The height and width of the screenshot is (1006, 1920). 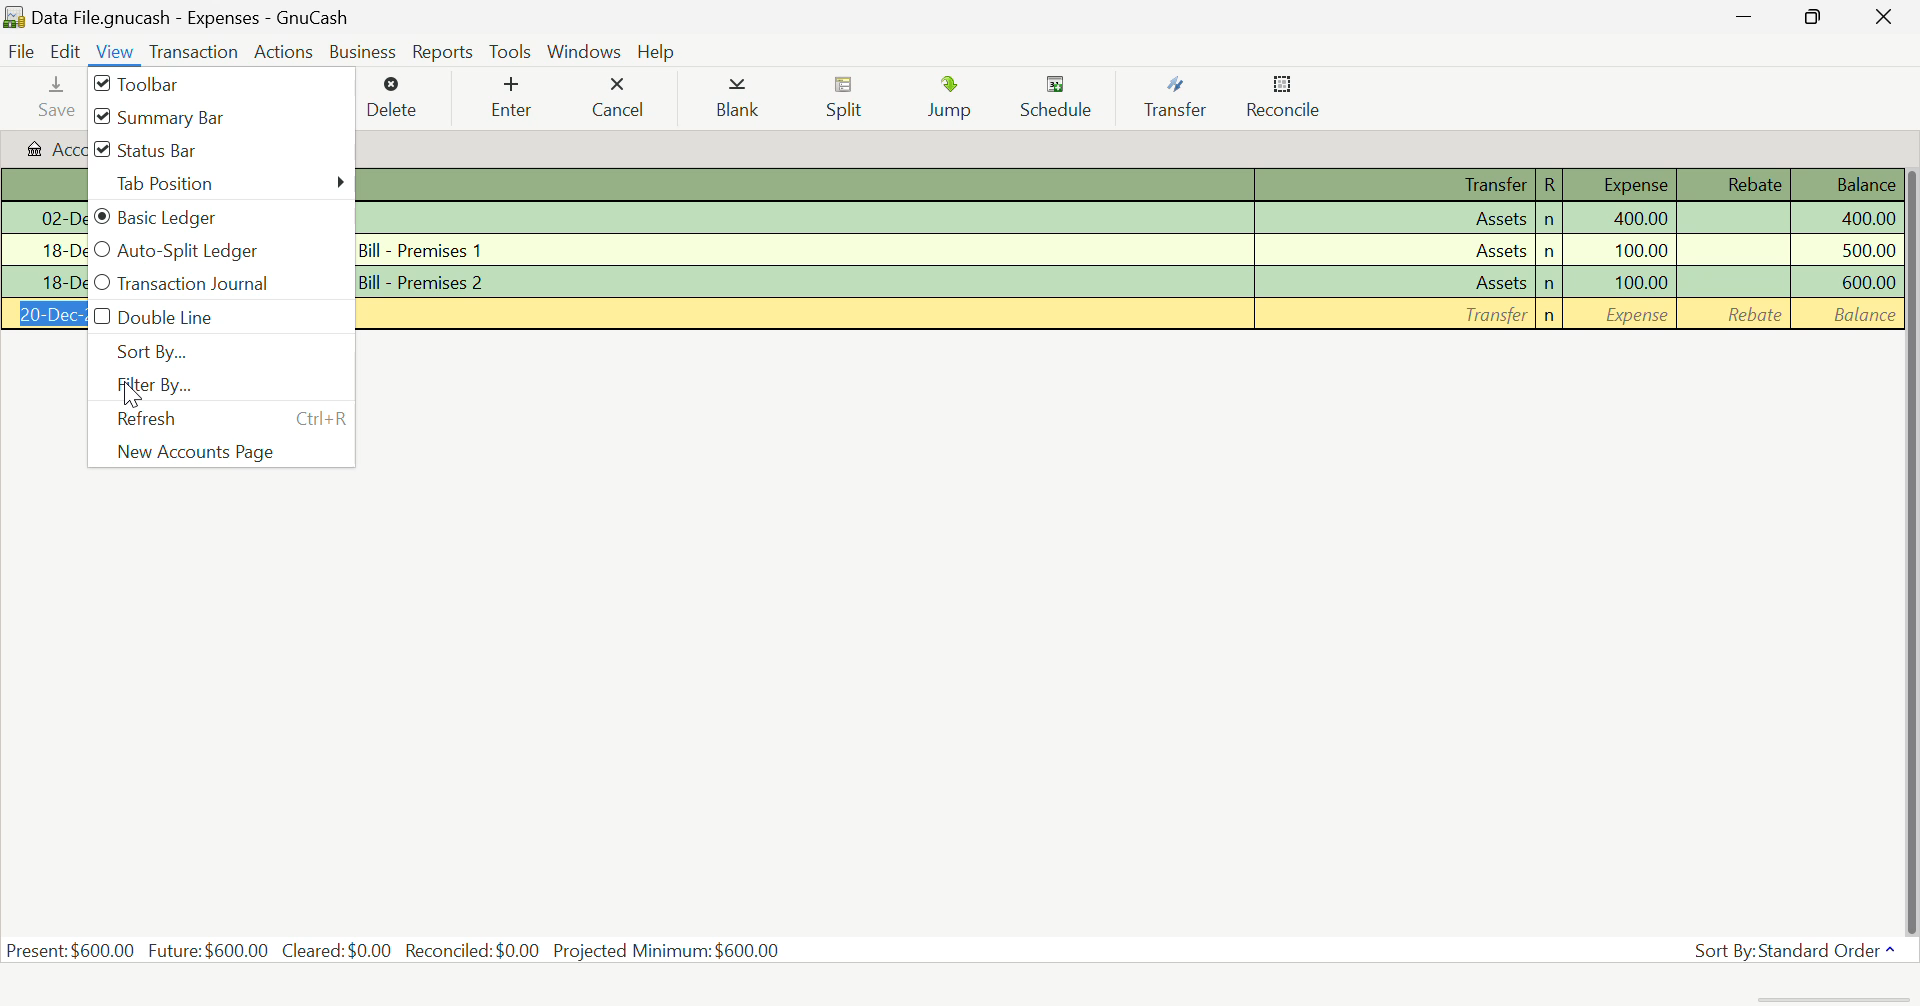 What do you see at coordinates (217, 385) in the screenshot?
I see `Filter By` at bounding box center [217, 385].